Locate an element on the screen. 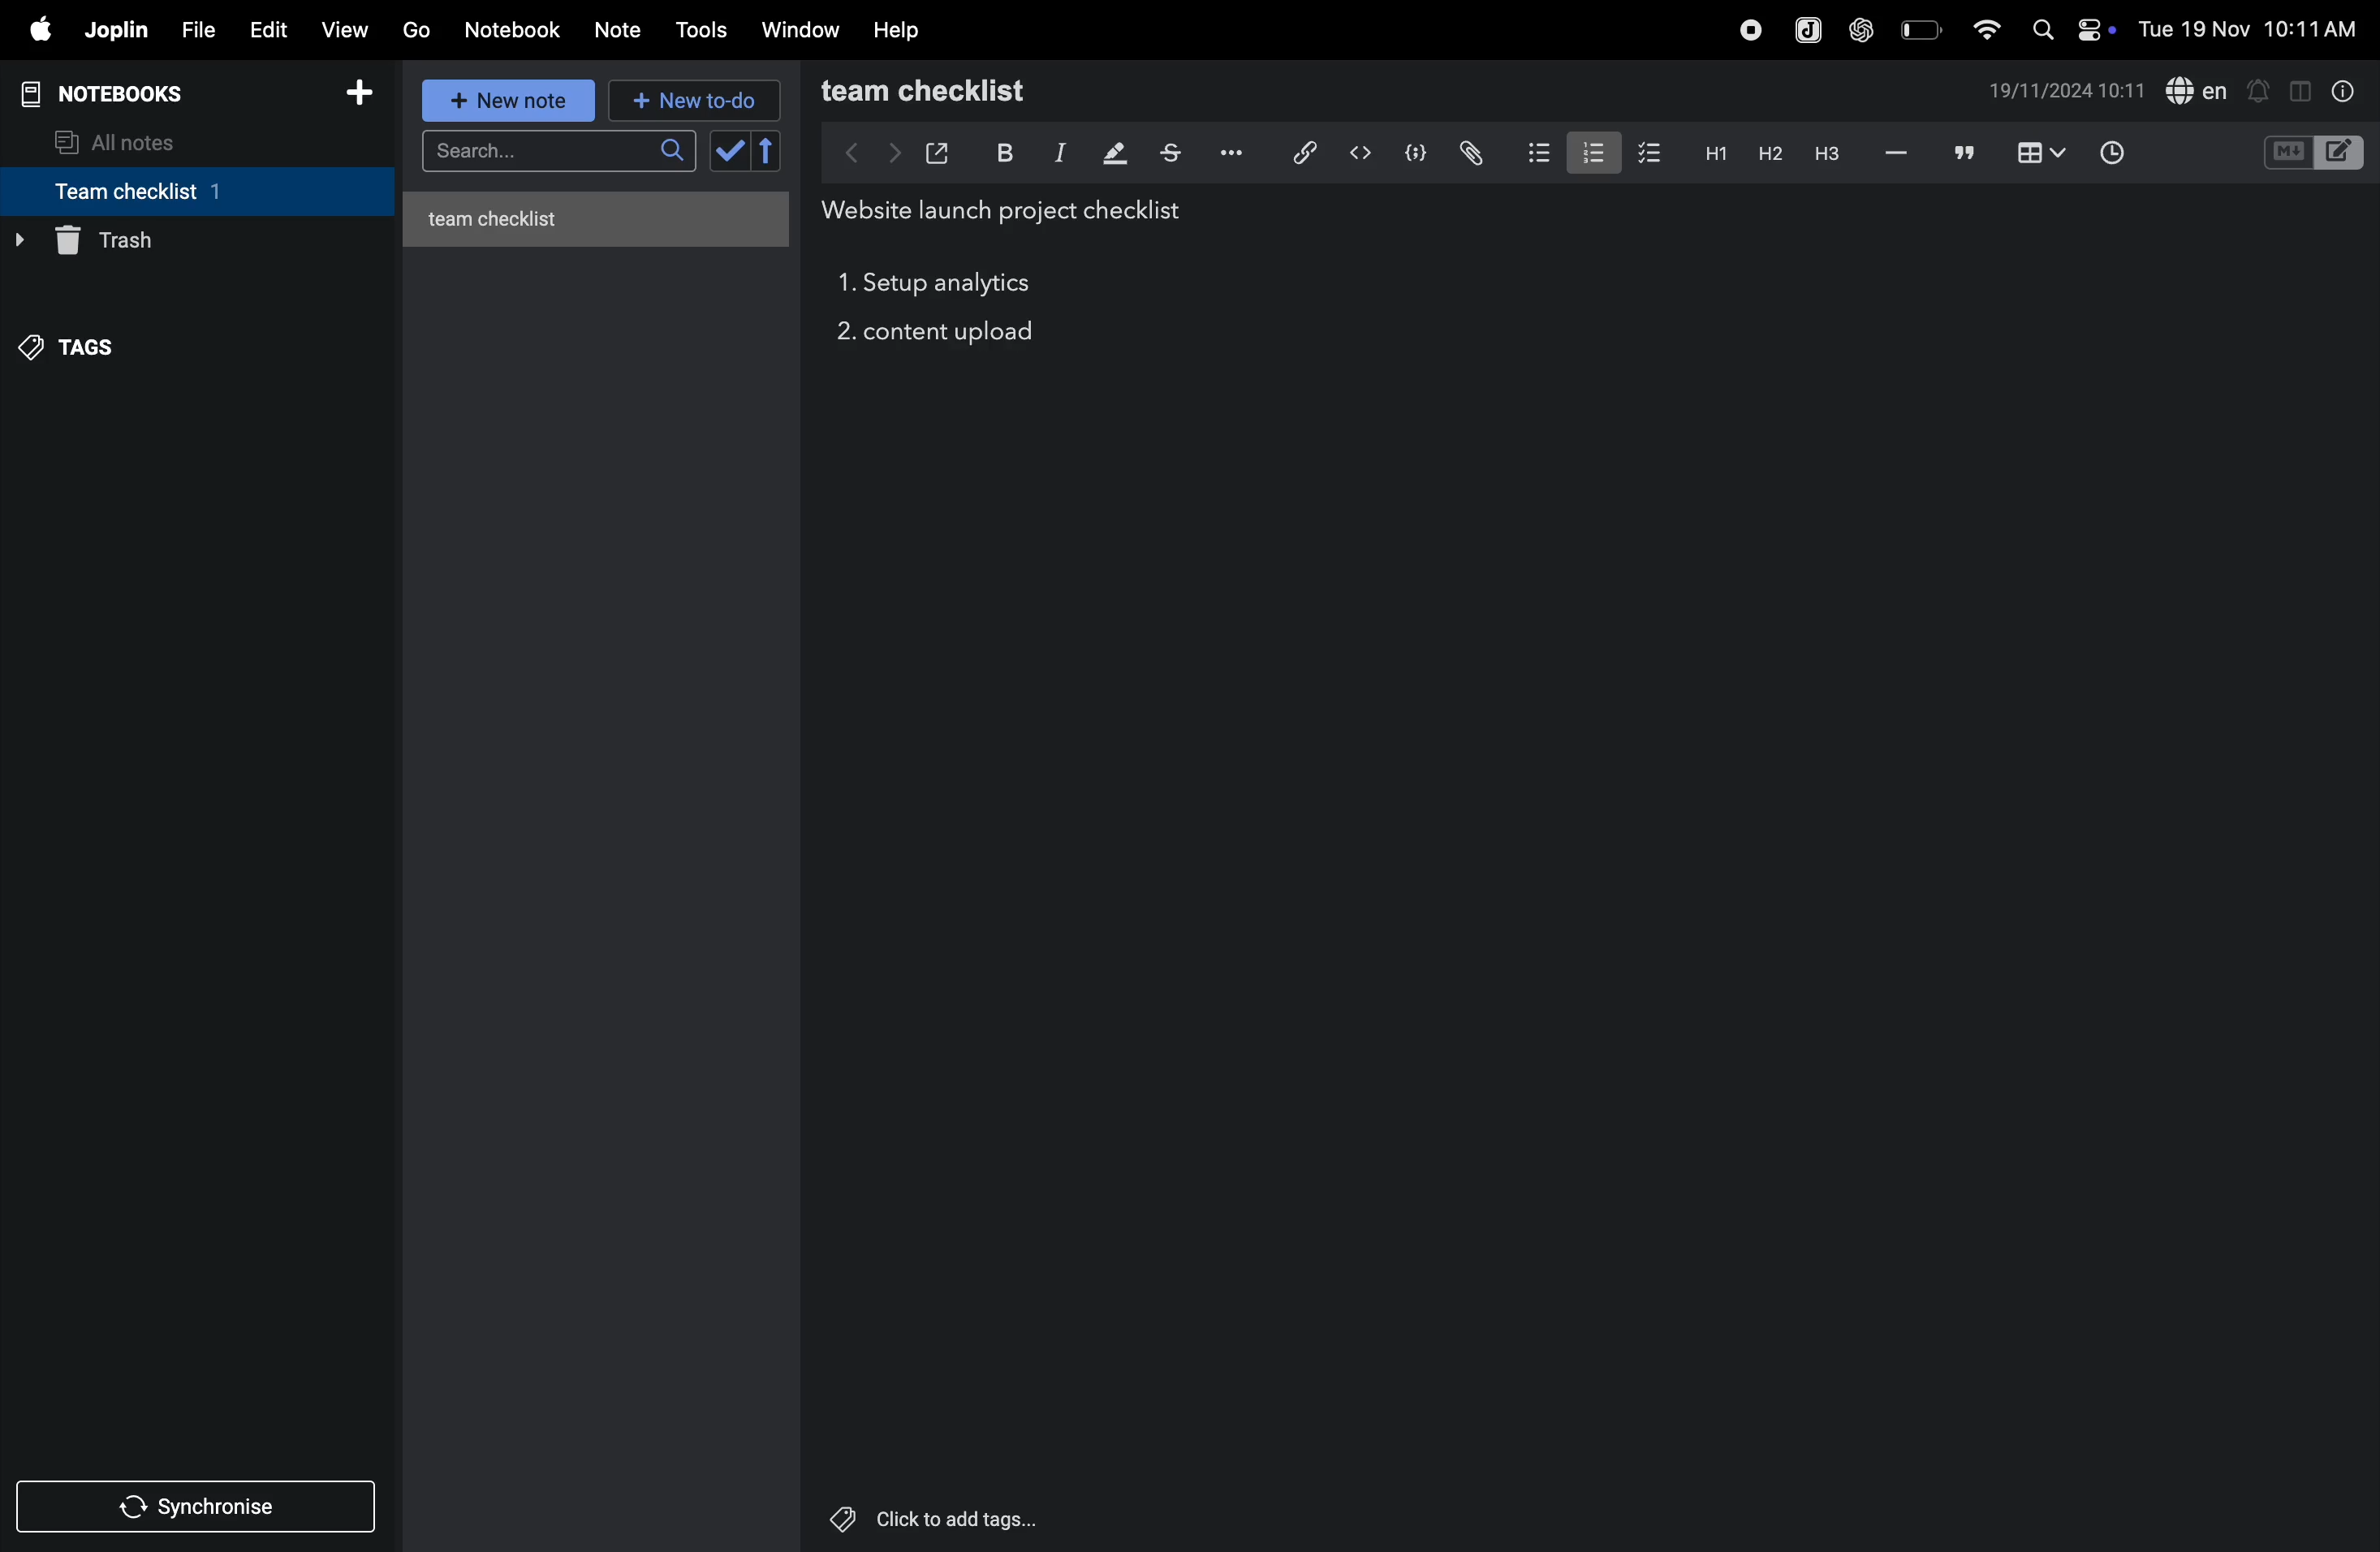 This screenshot has width=2380, height=1552. battery is located at coordinates (1919, 29).